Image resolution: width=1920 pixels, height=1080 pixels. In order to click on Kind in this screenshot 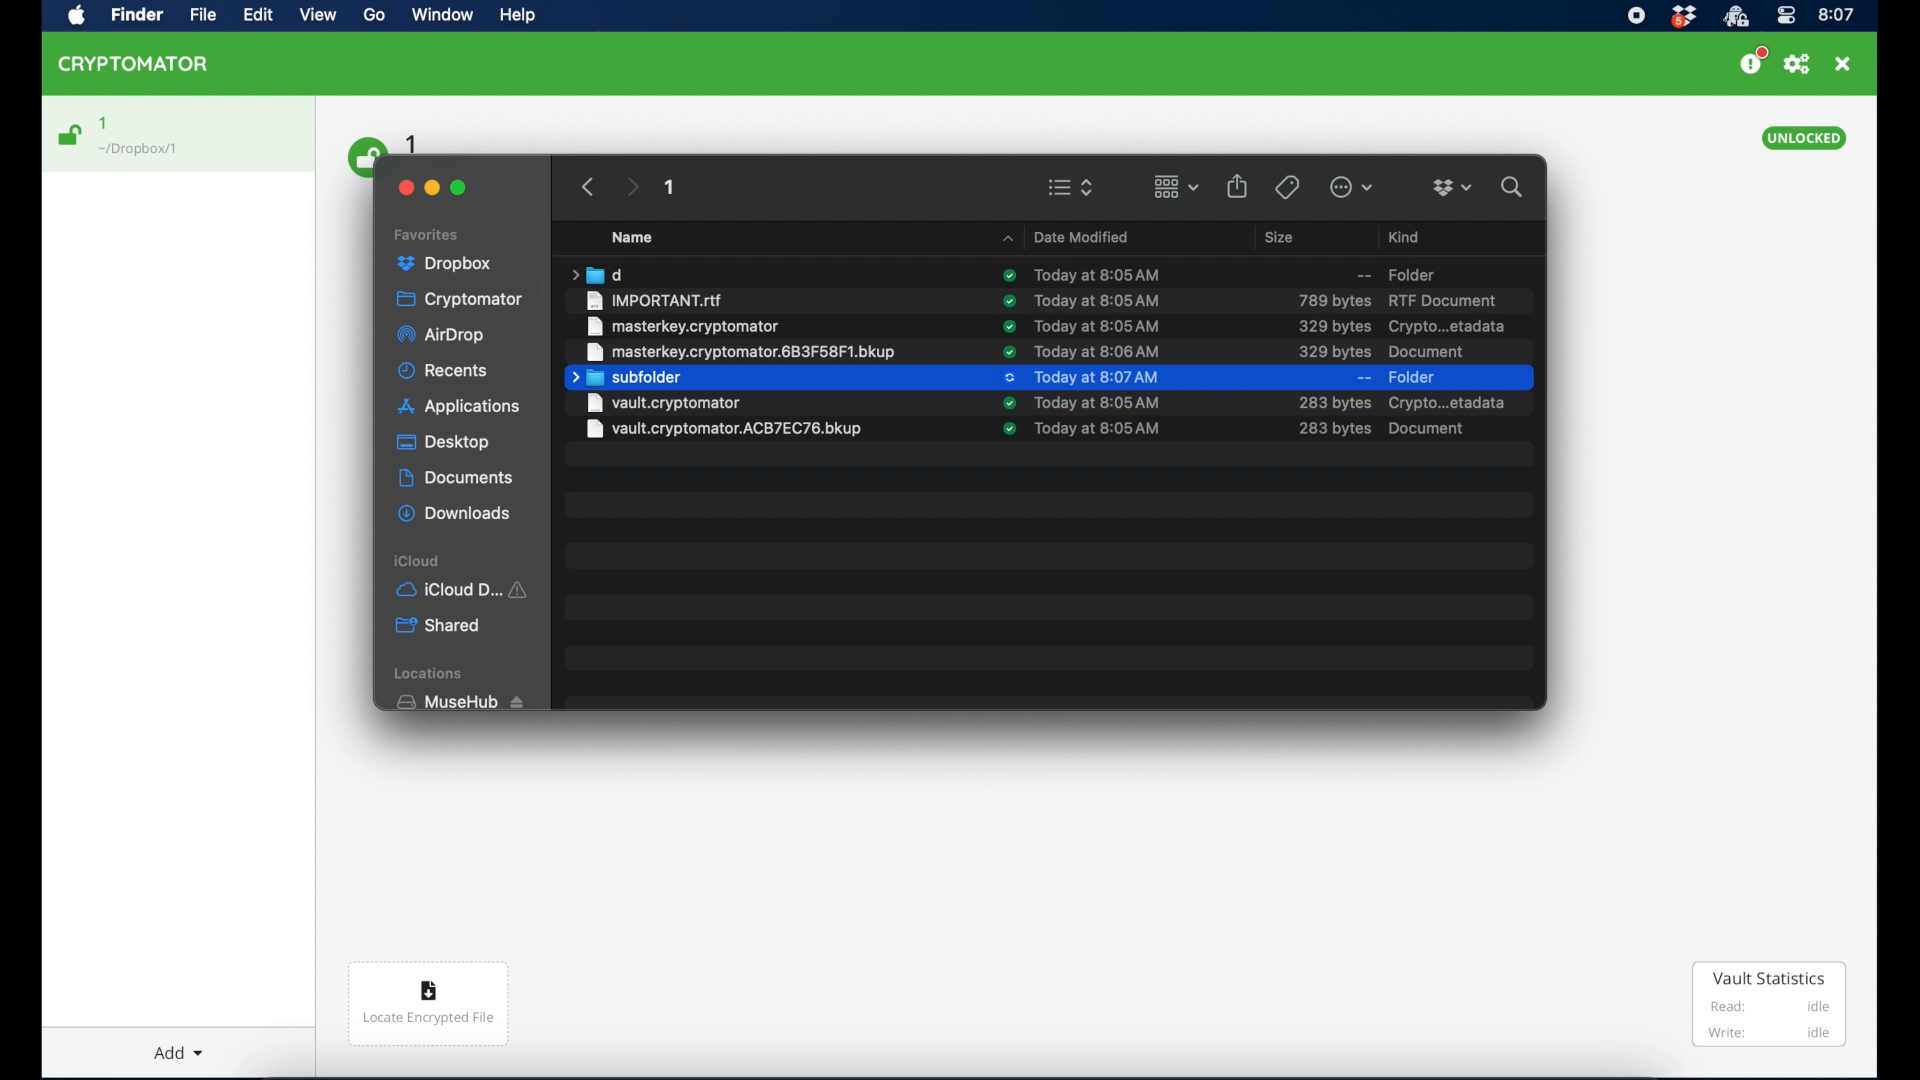, I will do `click(1407, 234)`.